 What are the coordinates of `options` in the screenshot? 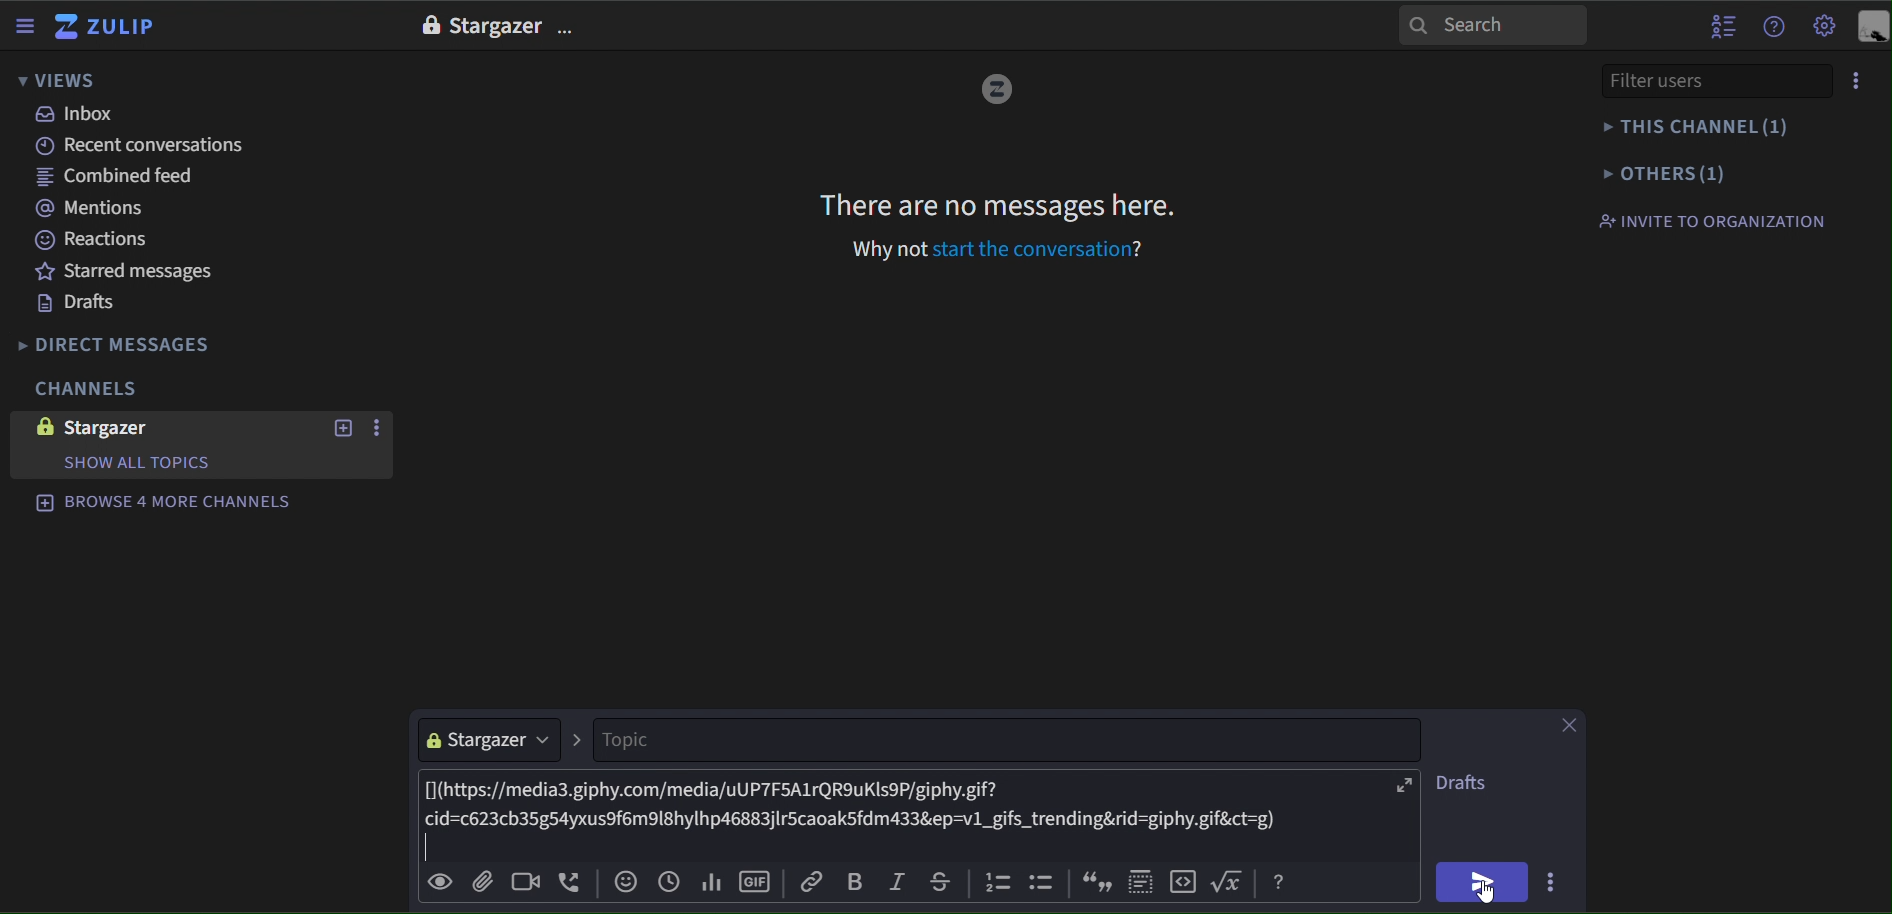 It's located at (380, 429).